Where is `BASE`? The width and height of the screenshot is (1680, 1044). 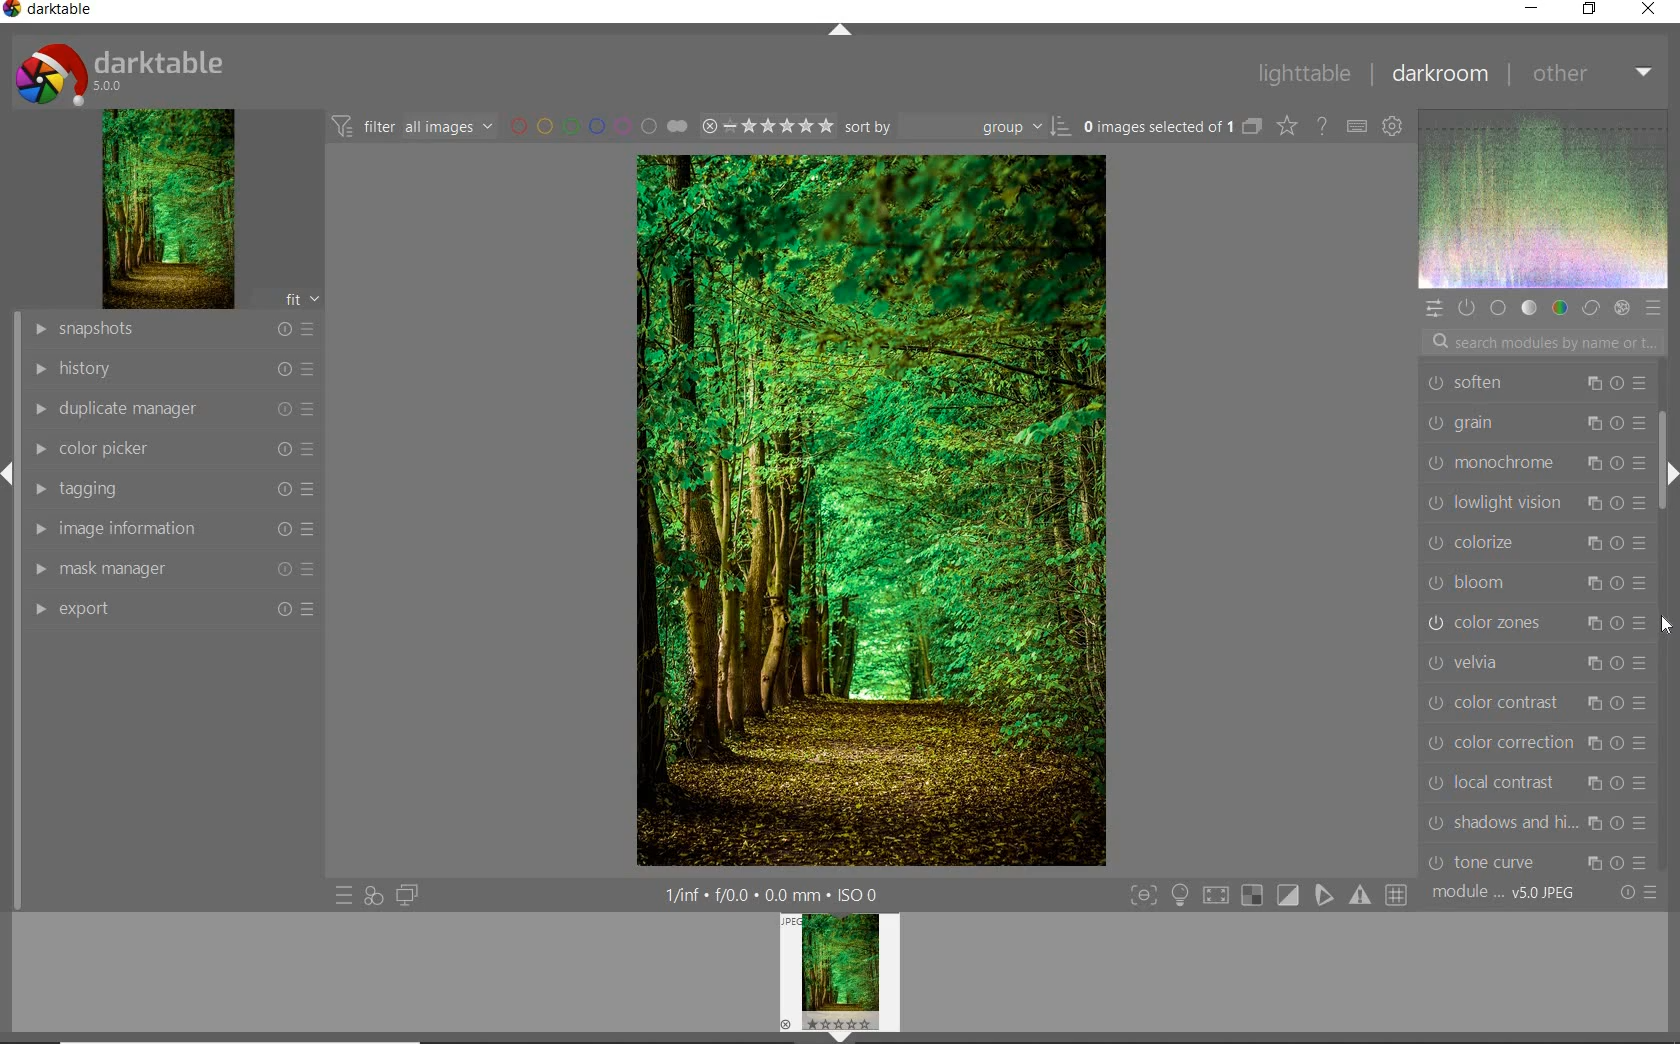
BASE is located at coordinates (1498, 310).